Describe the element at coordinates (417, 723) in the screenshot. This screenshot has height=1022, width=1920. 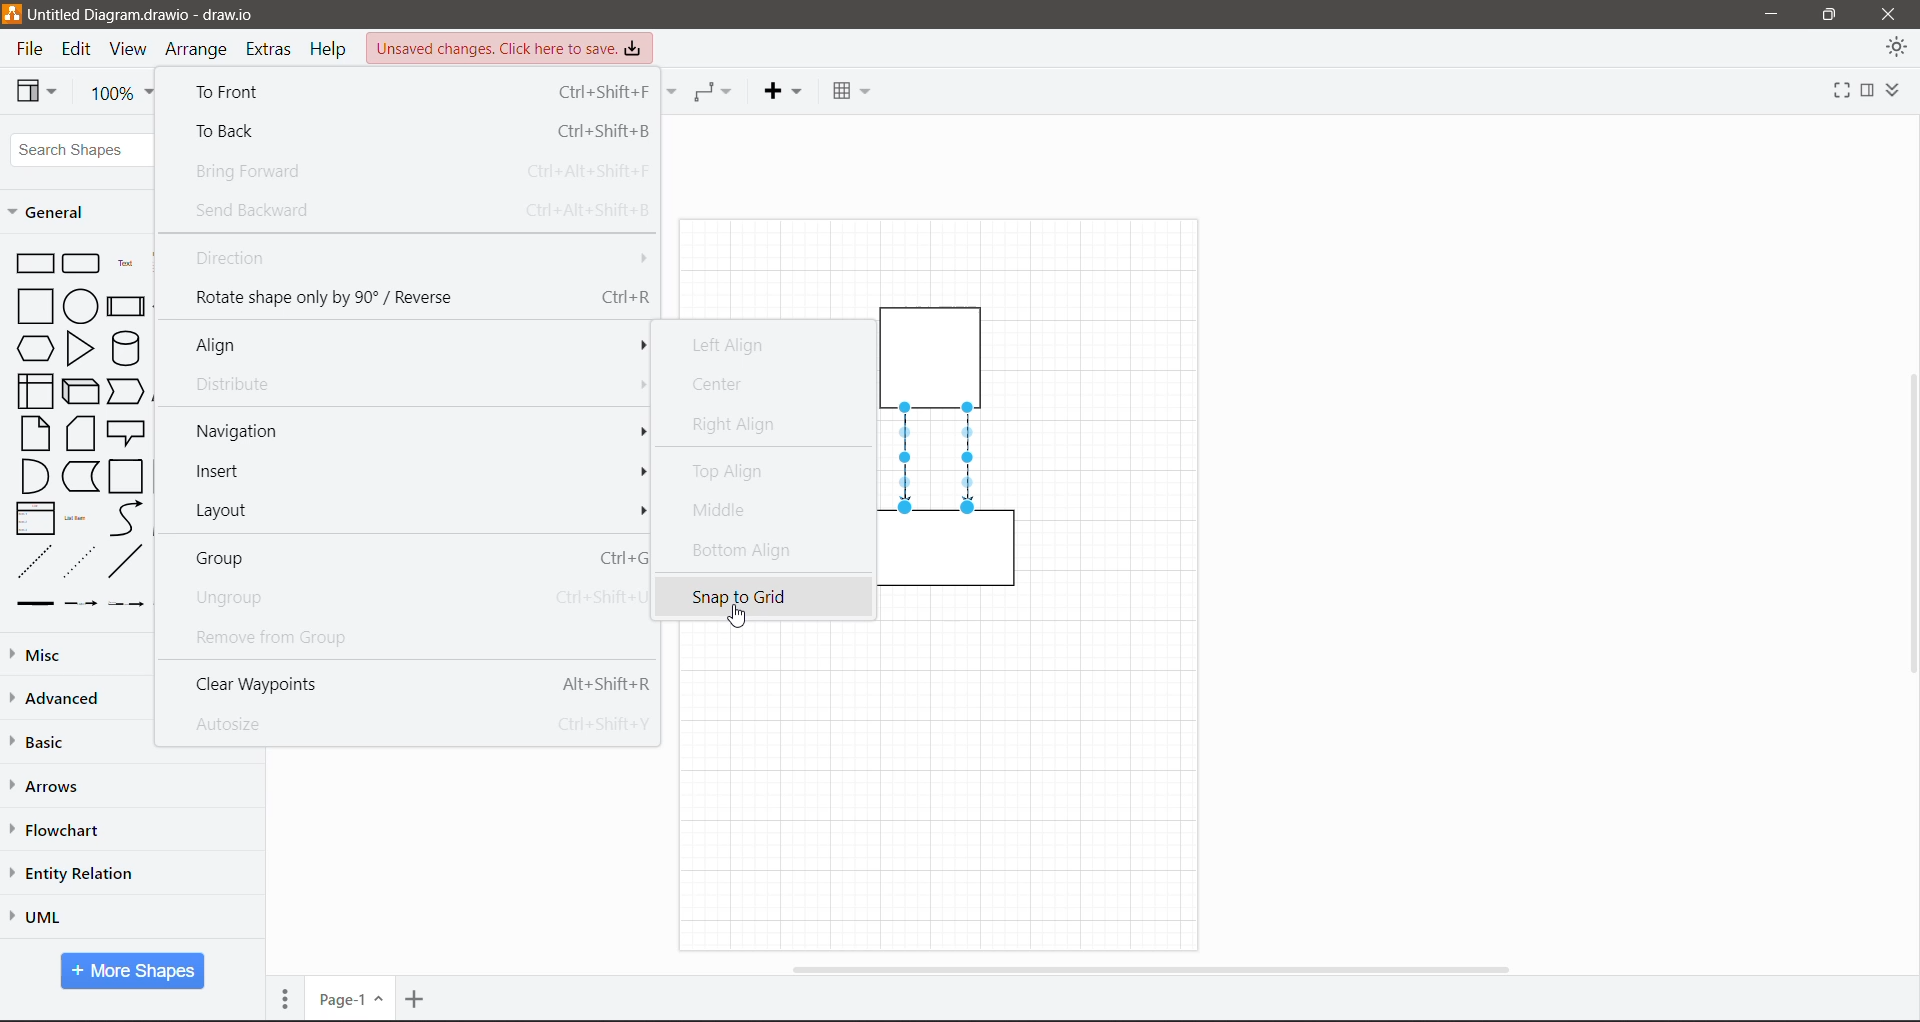
I see `Autosize` at that location.